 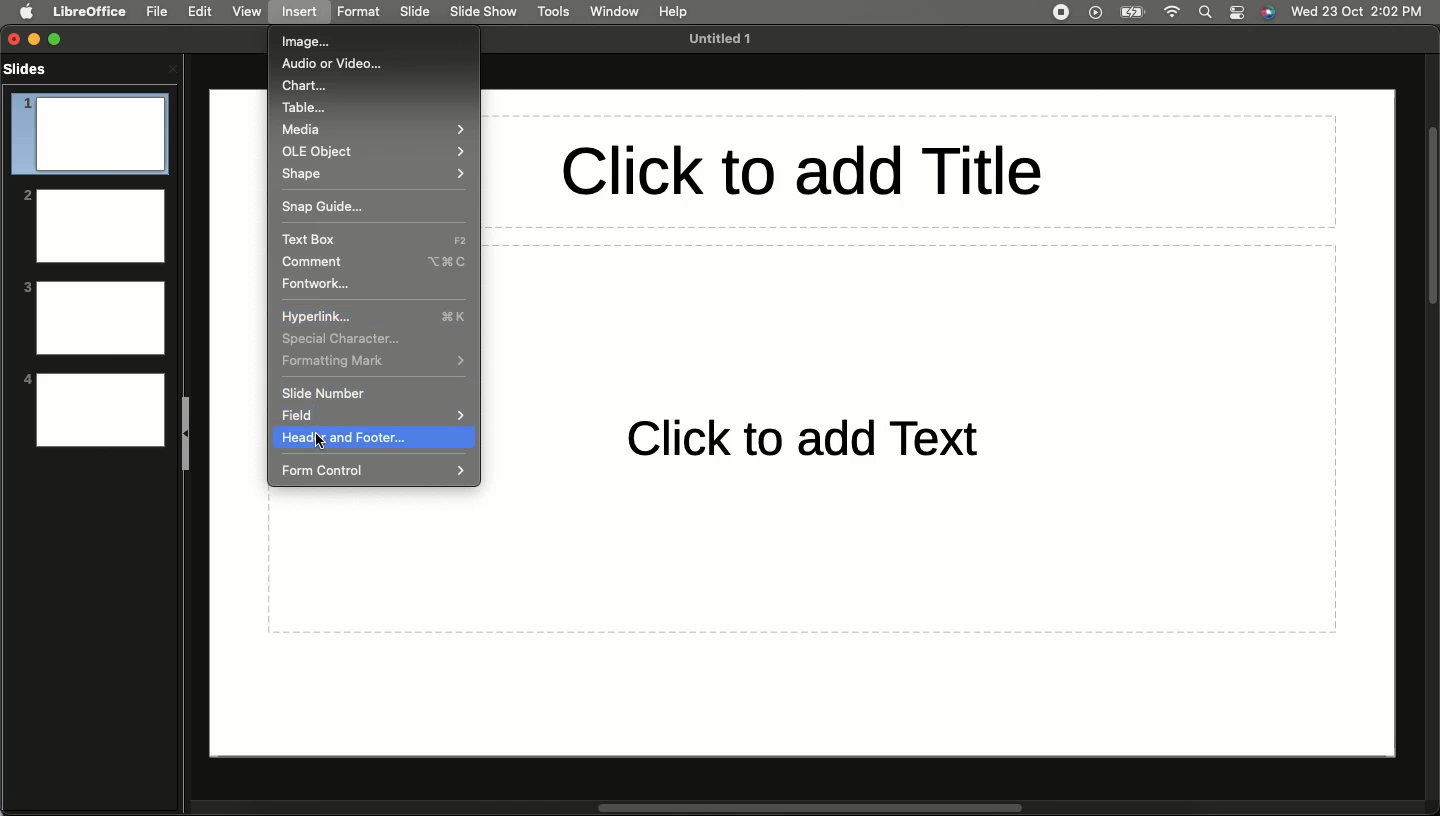 I want to click on Close, so click(x=14, y=39).